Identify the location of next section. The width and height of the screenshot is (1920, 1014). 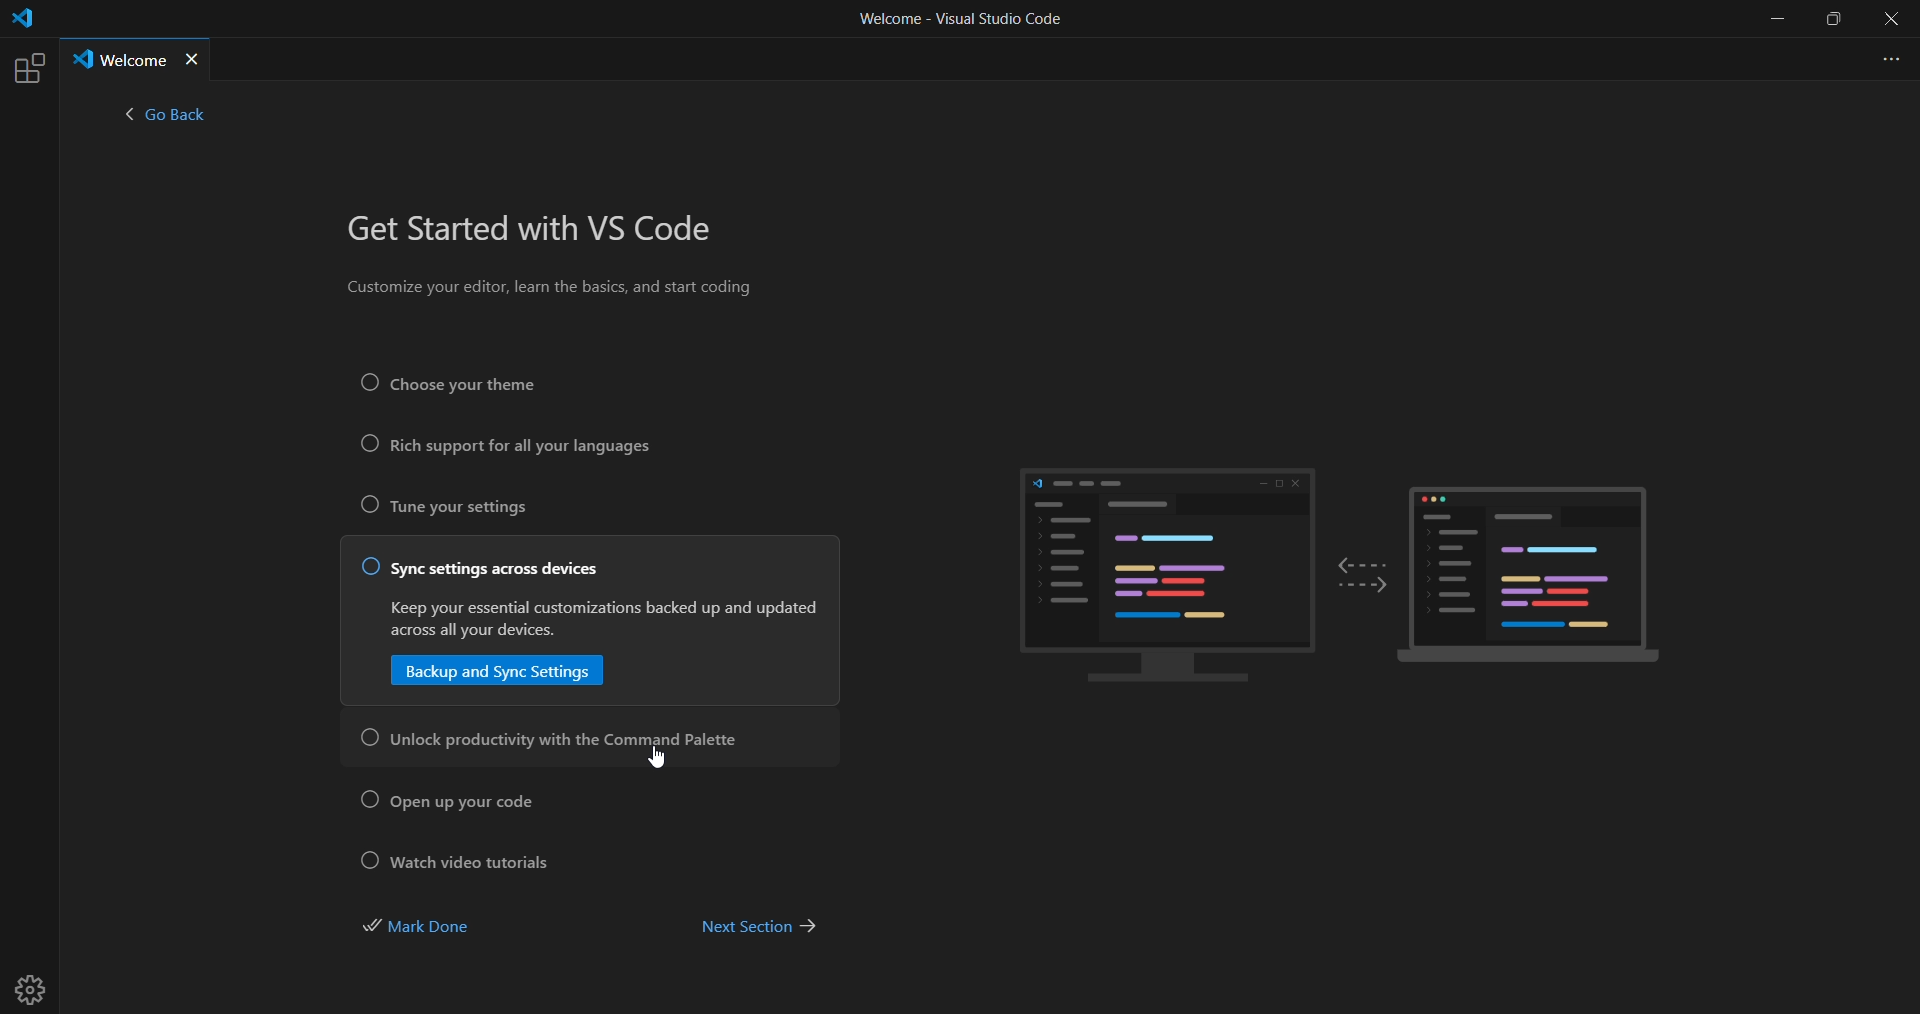
(758, 930).